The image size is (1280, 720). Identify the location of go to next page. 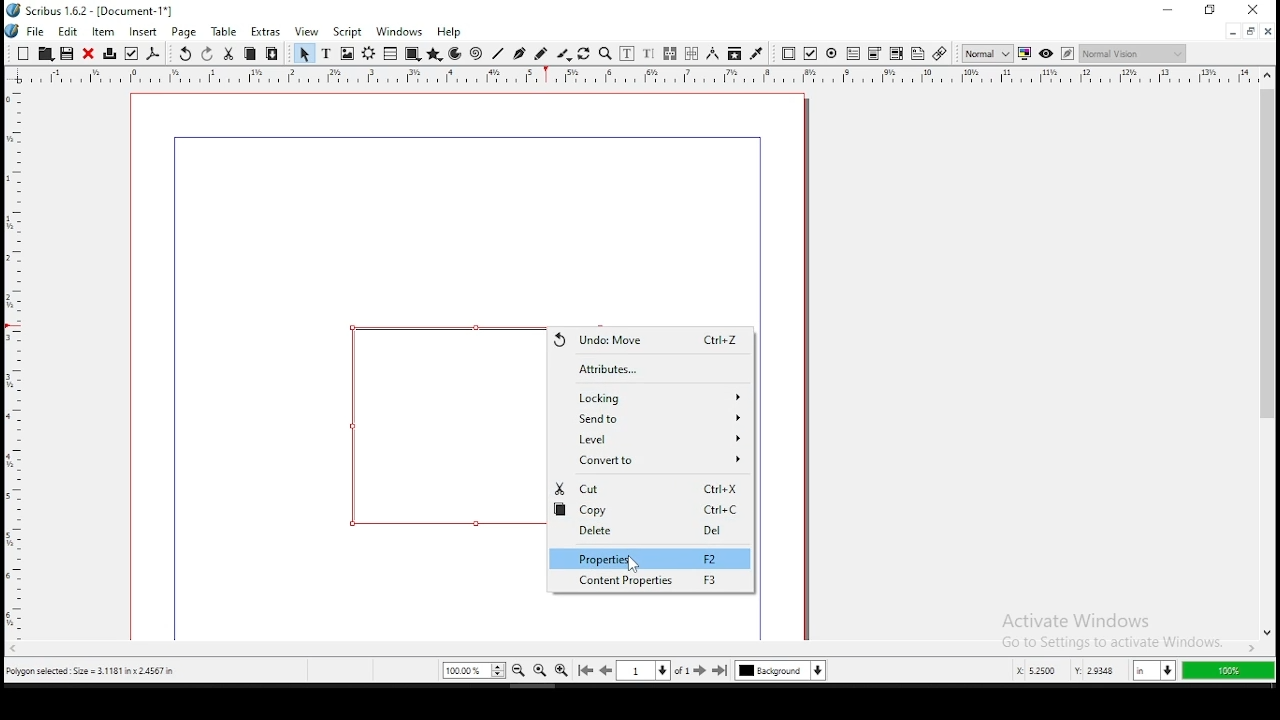
(701, 671).